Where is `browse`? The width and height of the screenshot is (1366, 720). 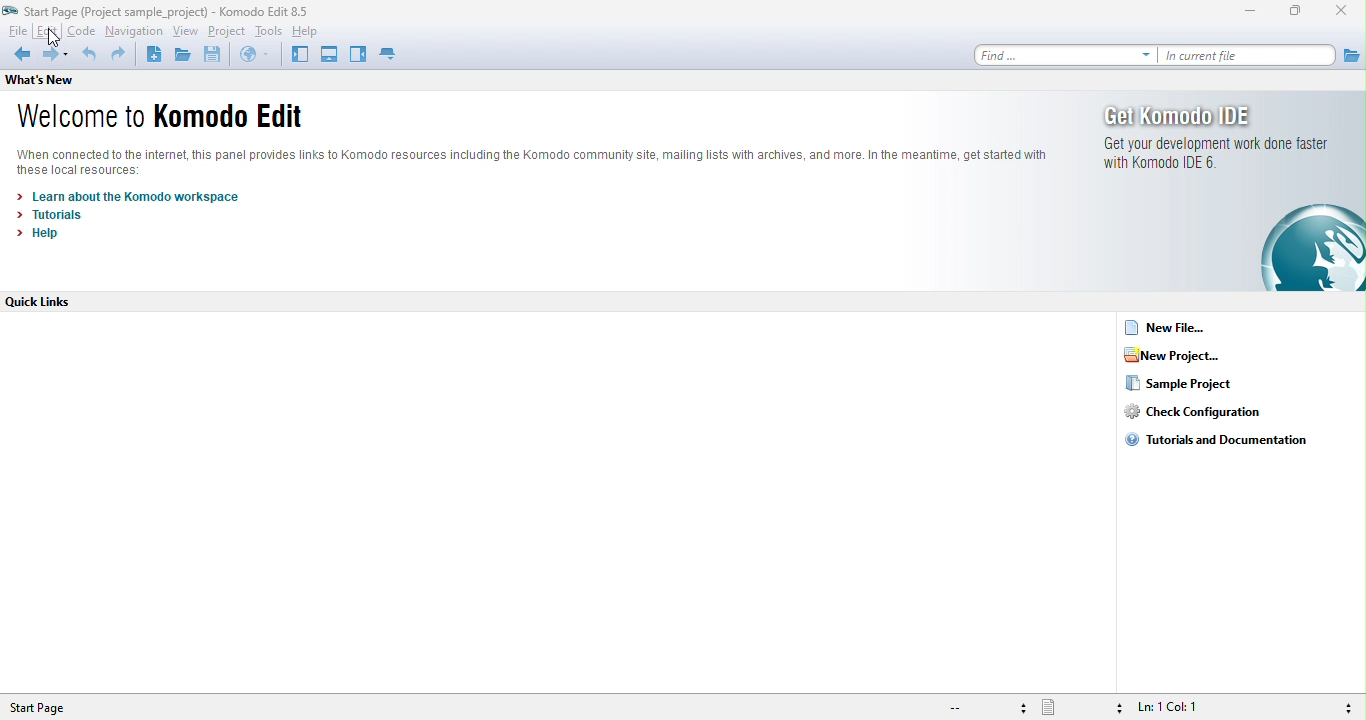
browse is located at coordinates (255, 57).